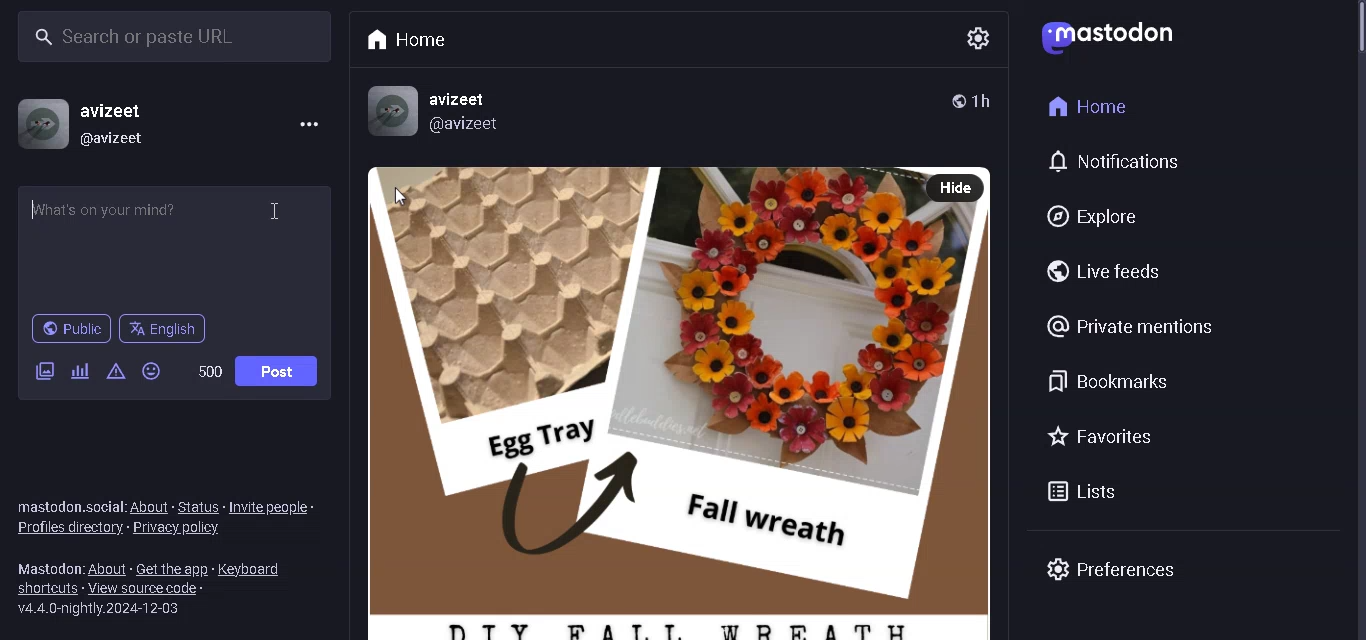 This screenshot has width=1366, height=640. I want to click on HOME, so click(1088, 108).